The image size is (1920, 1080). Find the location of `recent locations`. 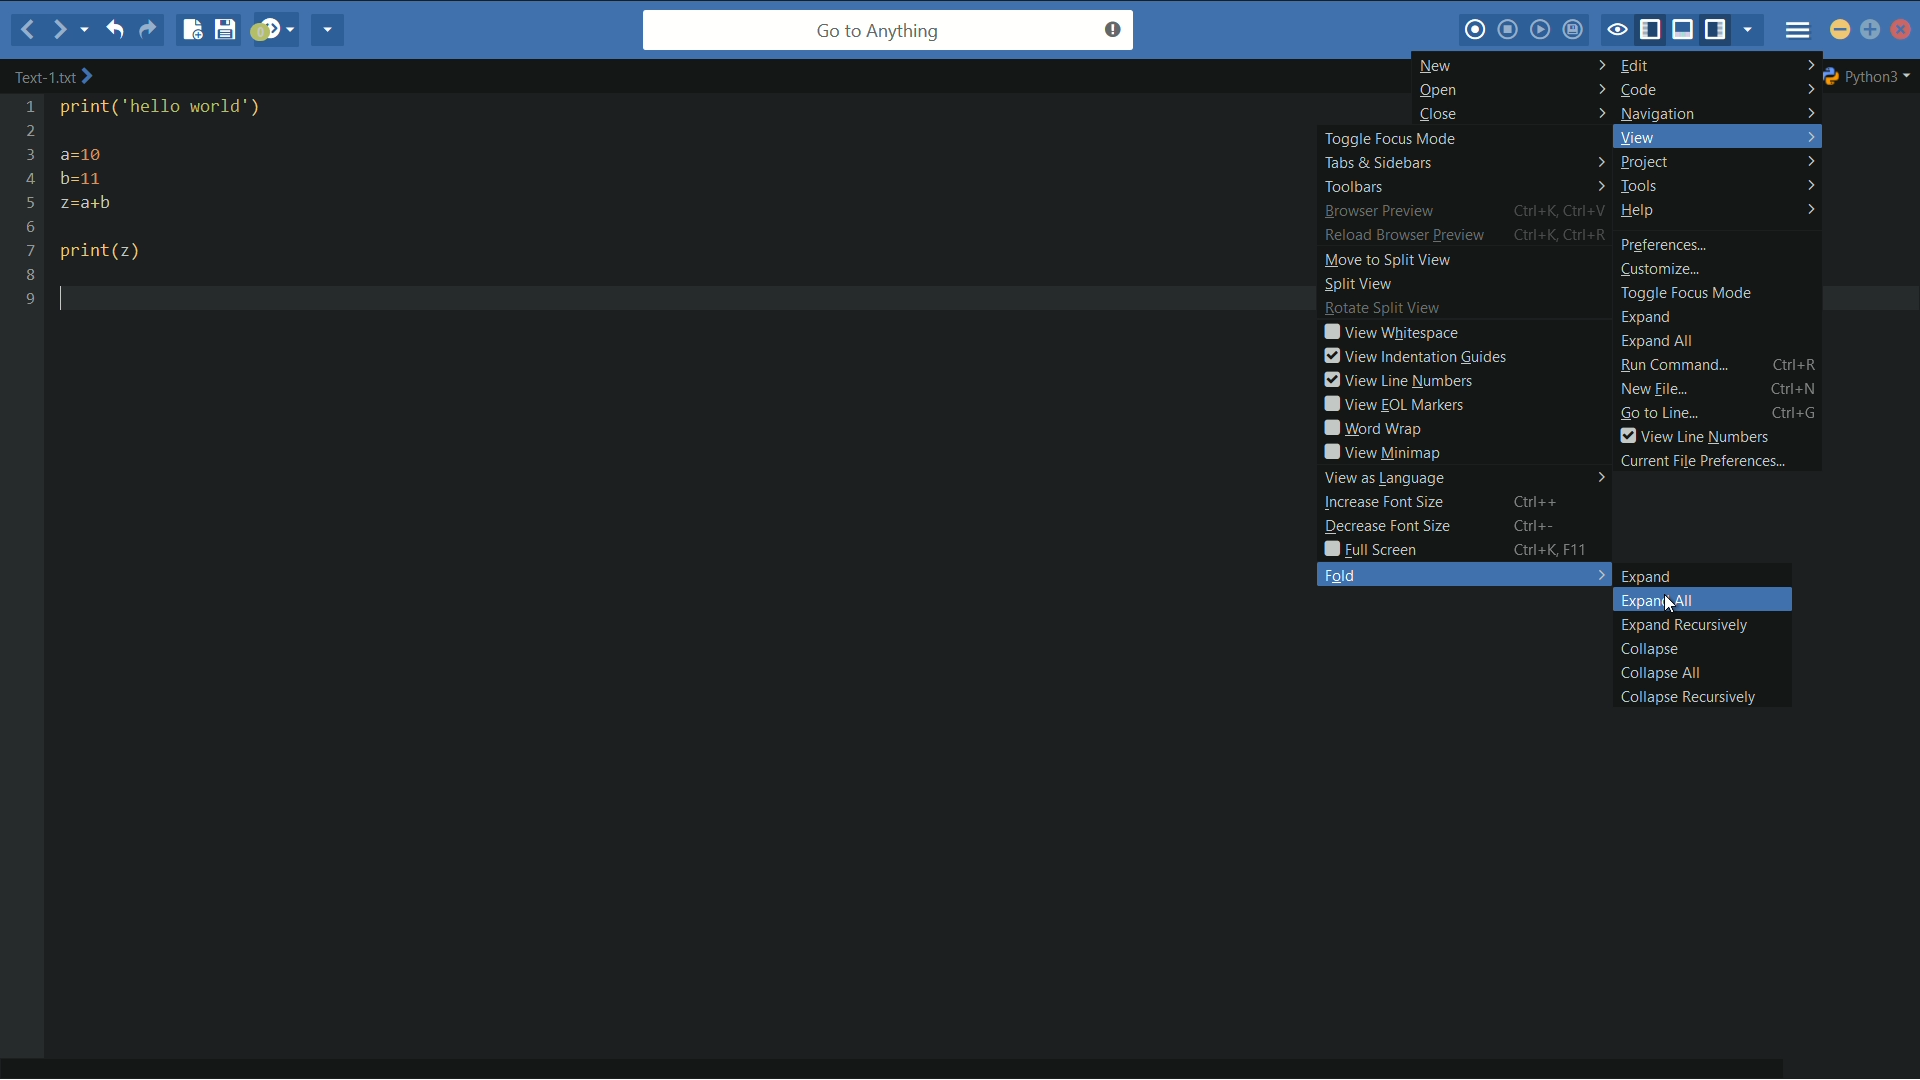

recent locations is located at coordinates (87, 31).